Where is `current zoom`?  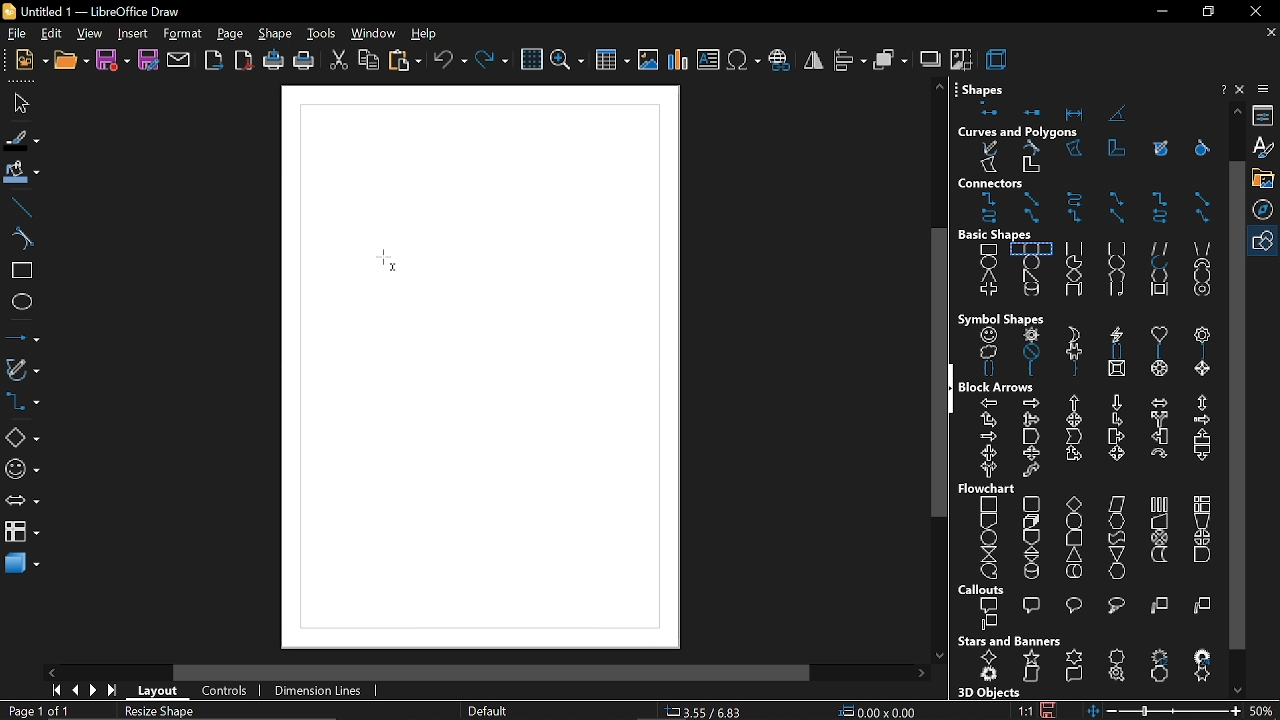
current zoom is located at coordinates (1263, 710).